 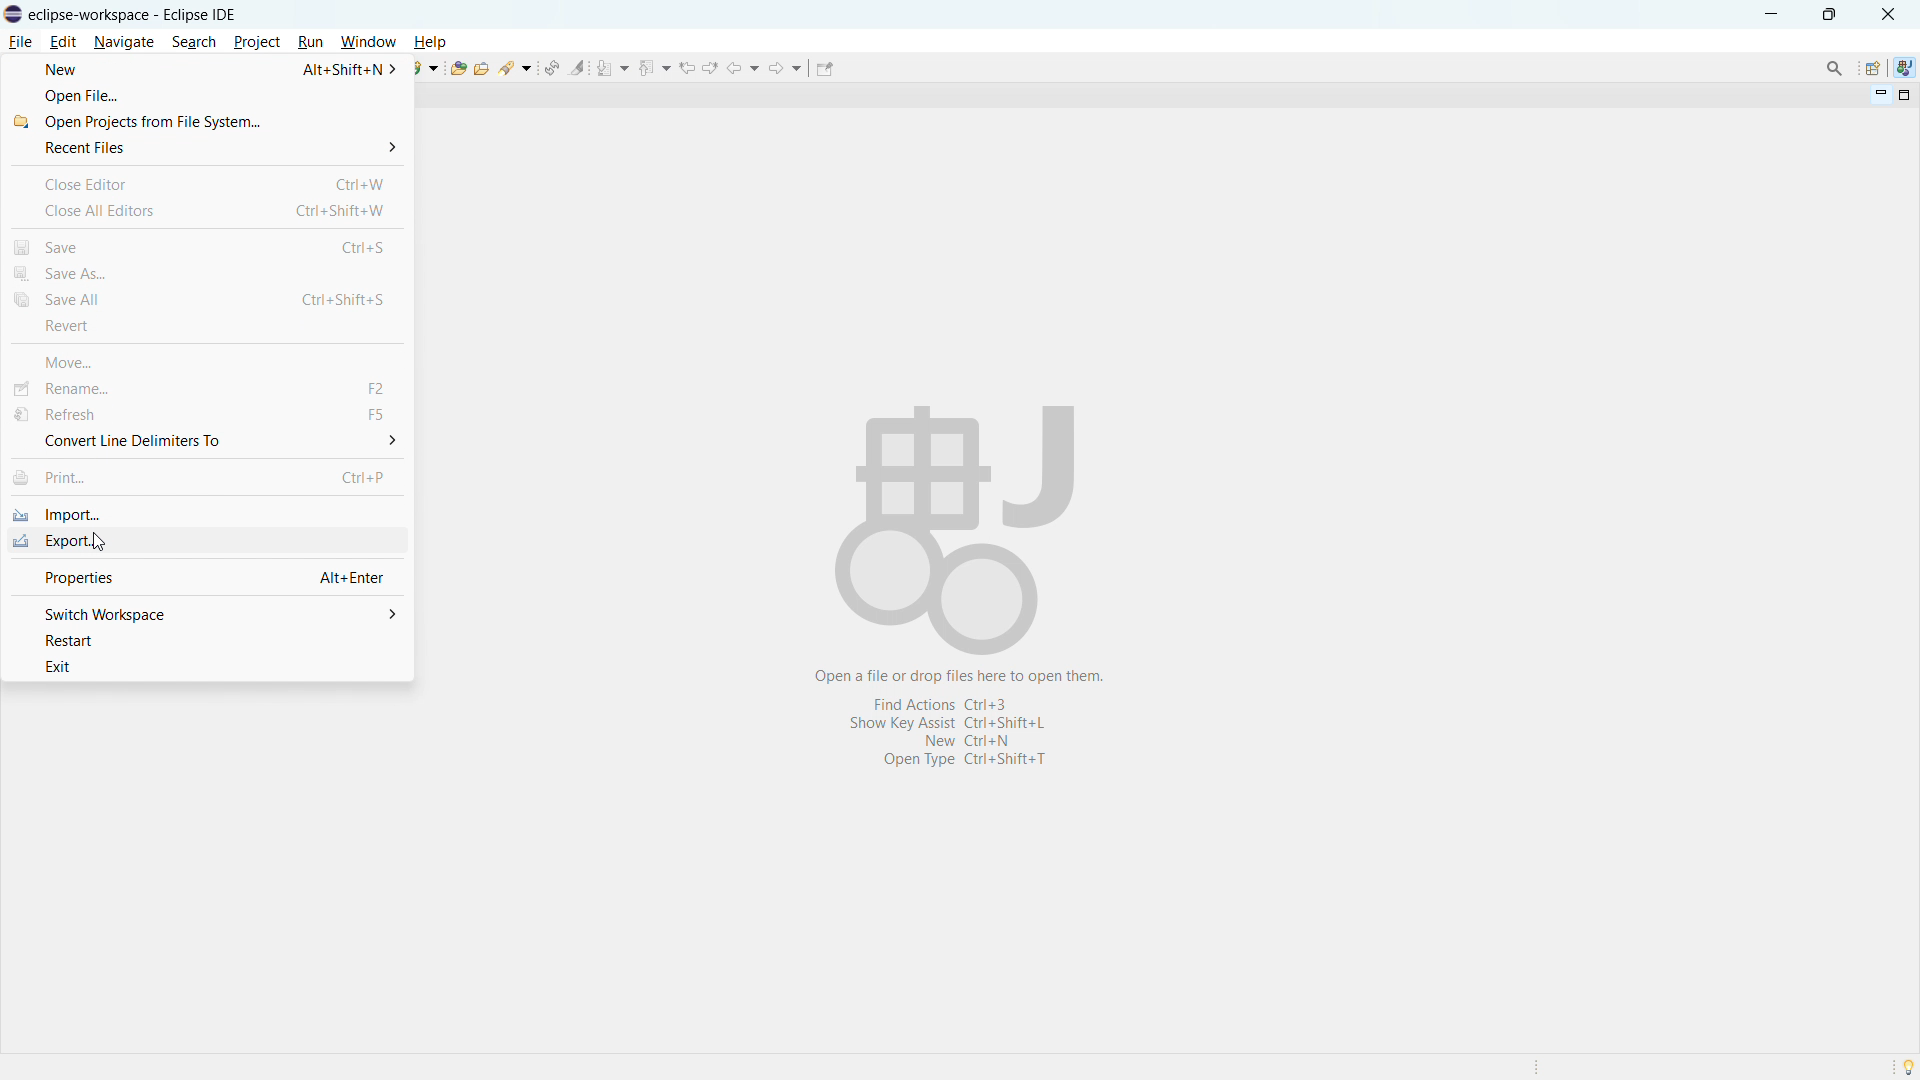 What do you see at coordinates (194, 42) in the screenshot?
I see `search` at bounding box center [194, 42].